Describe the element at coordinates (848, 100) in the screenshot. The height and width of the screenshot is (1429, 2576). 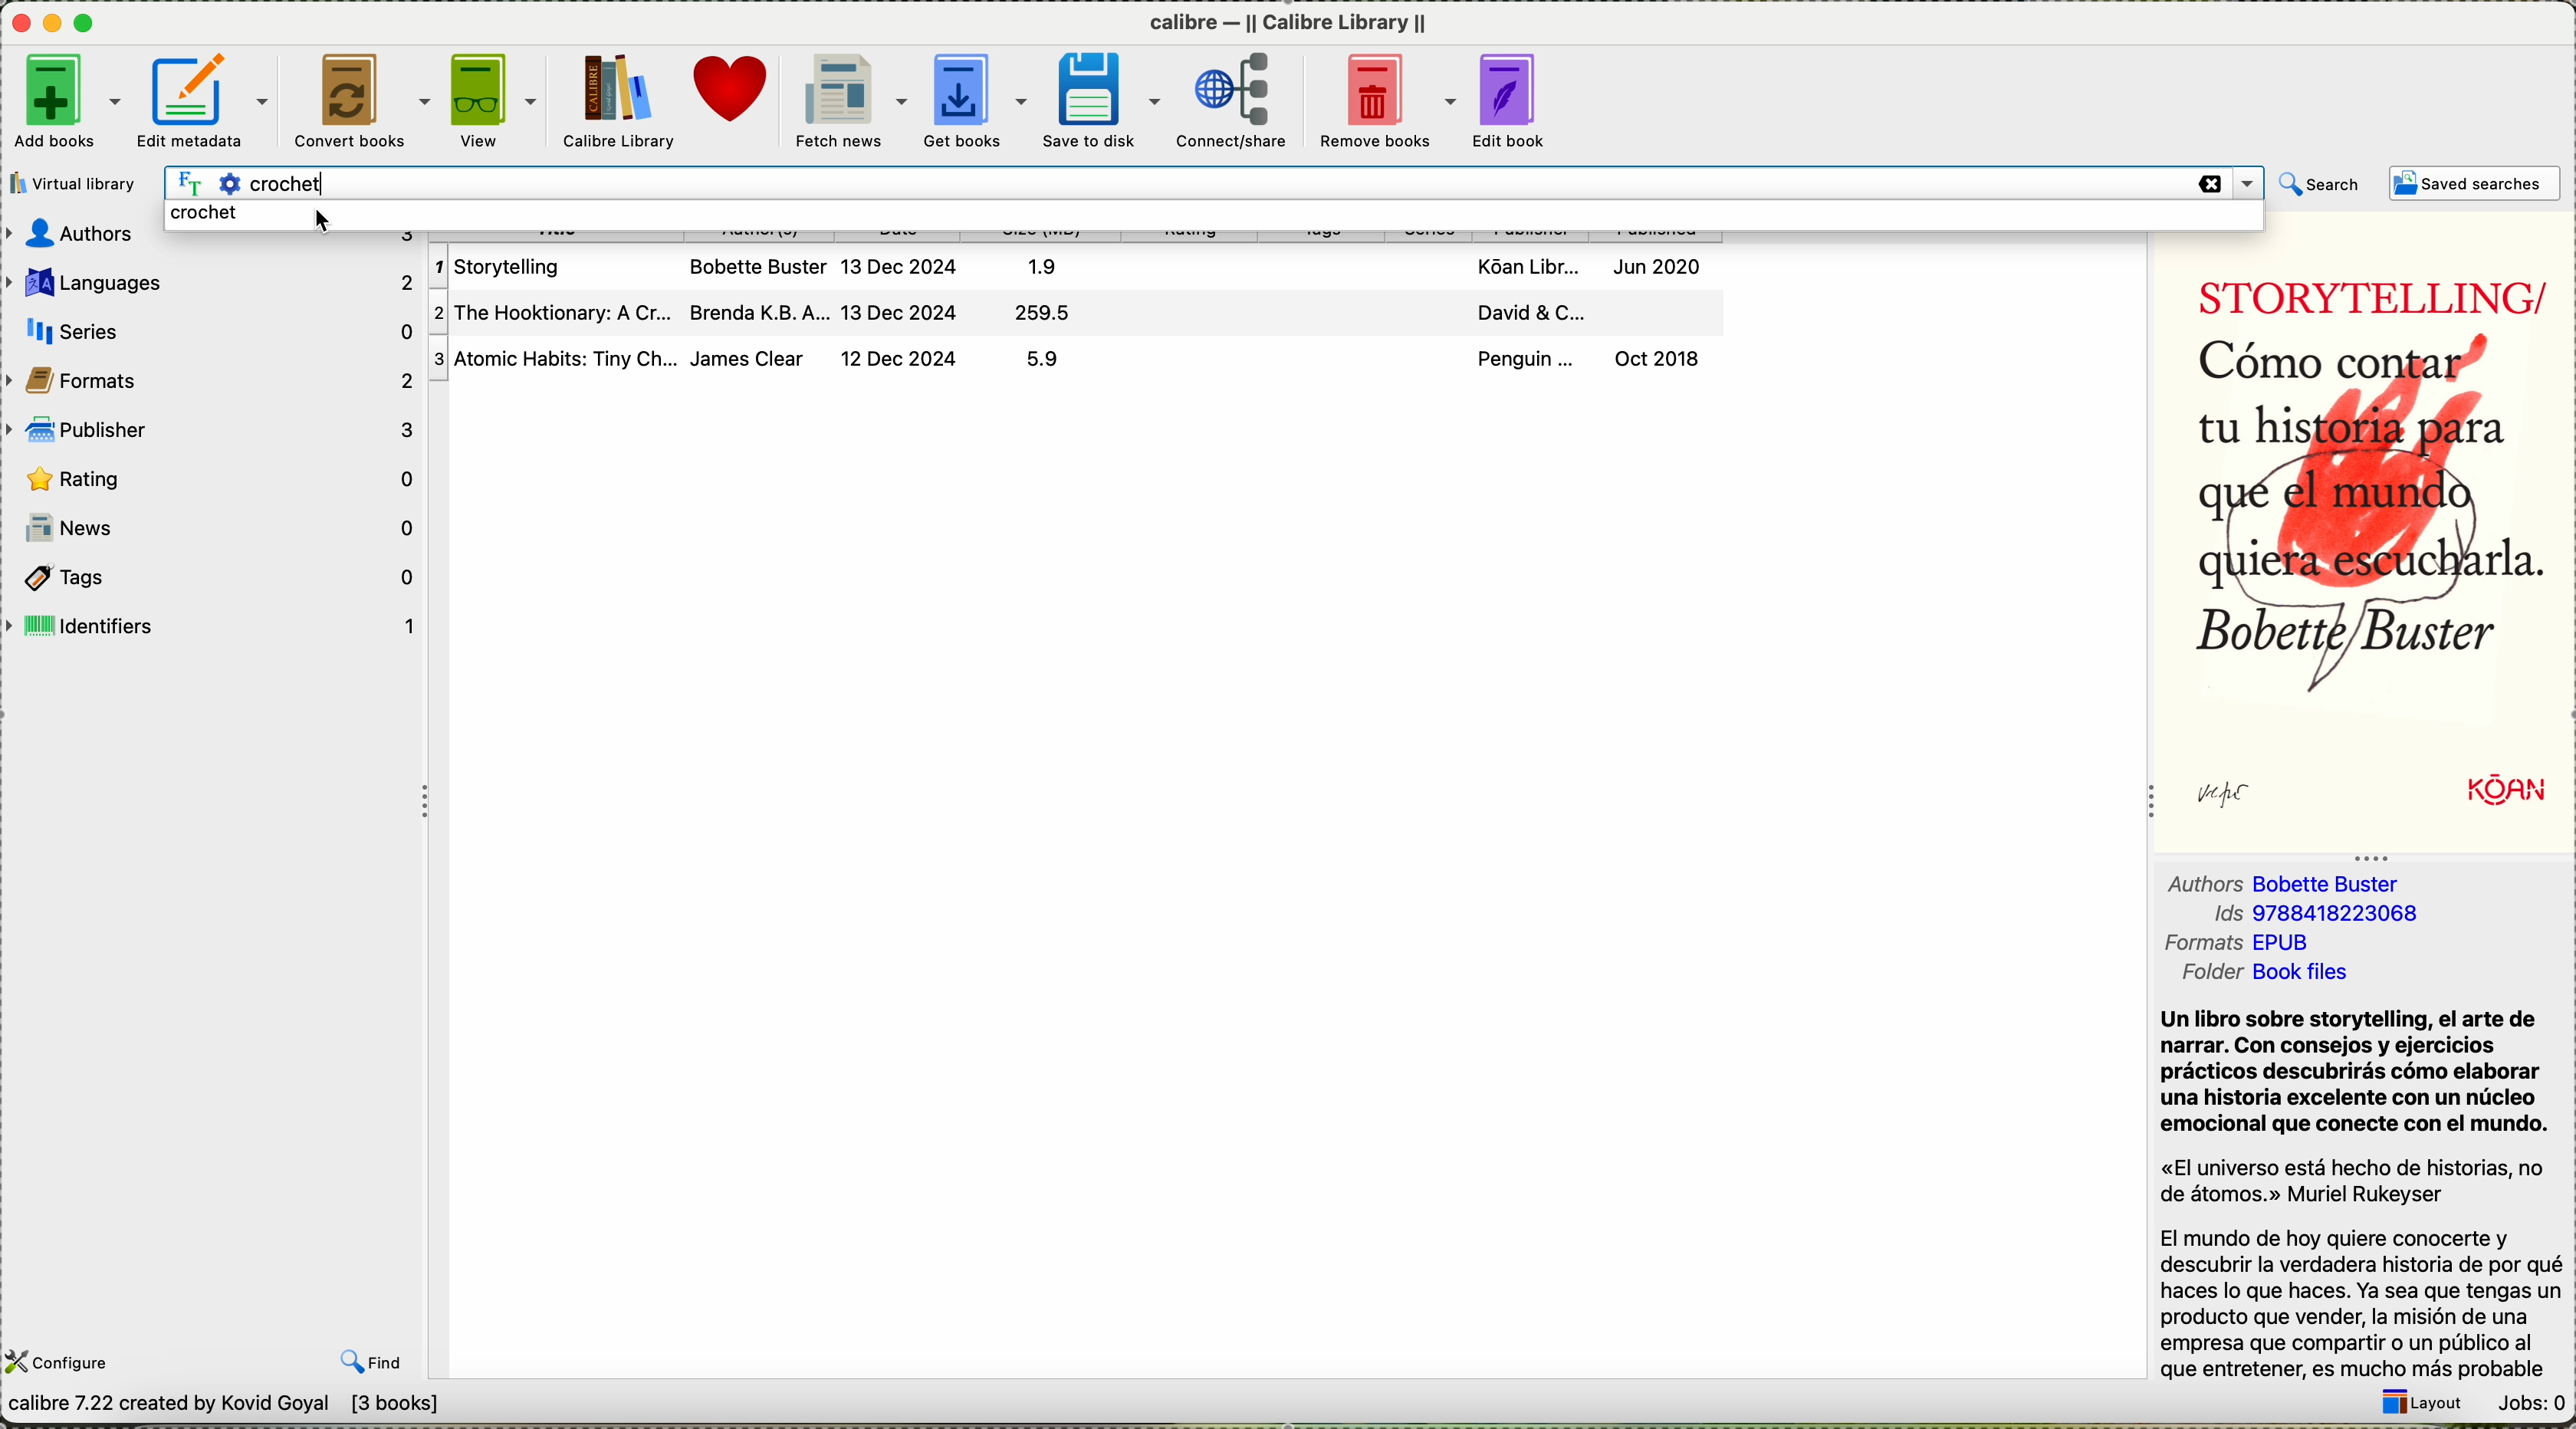
I see `fetch news` at that location.